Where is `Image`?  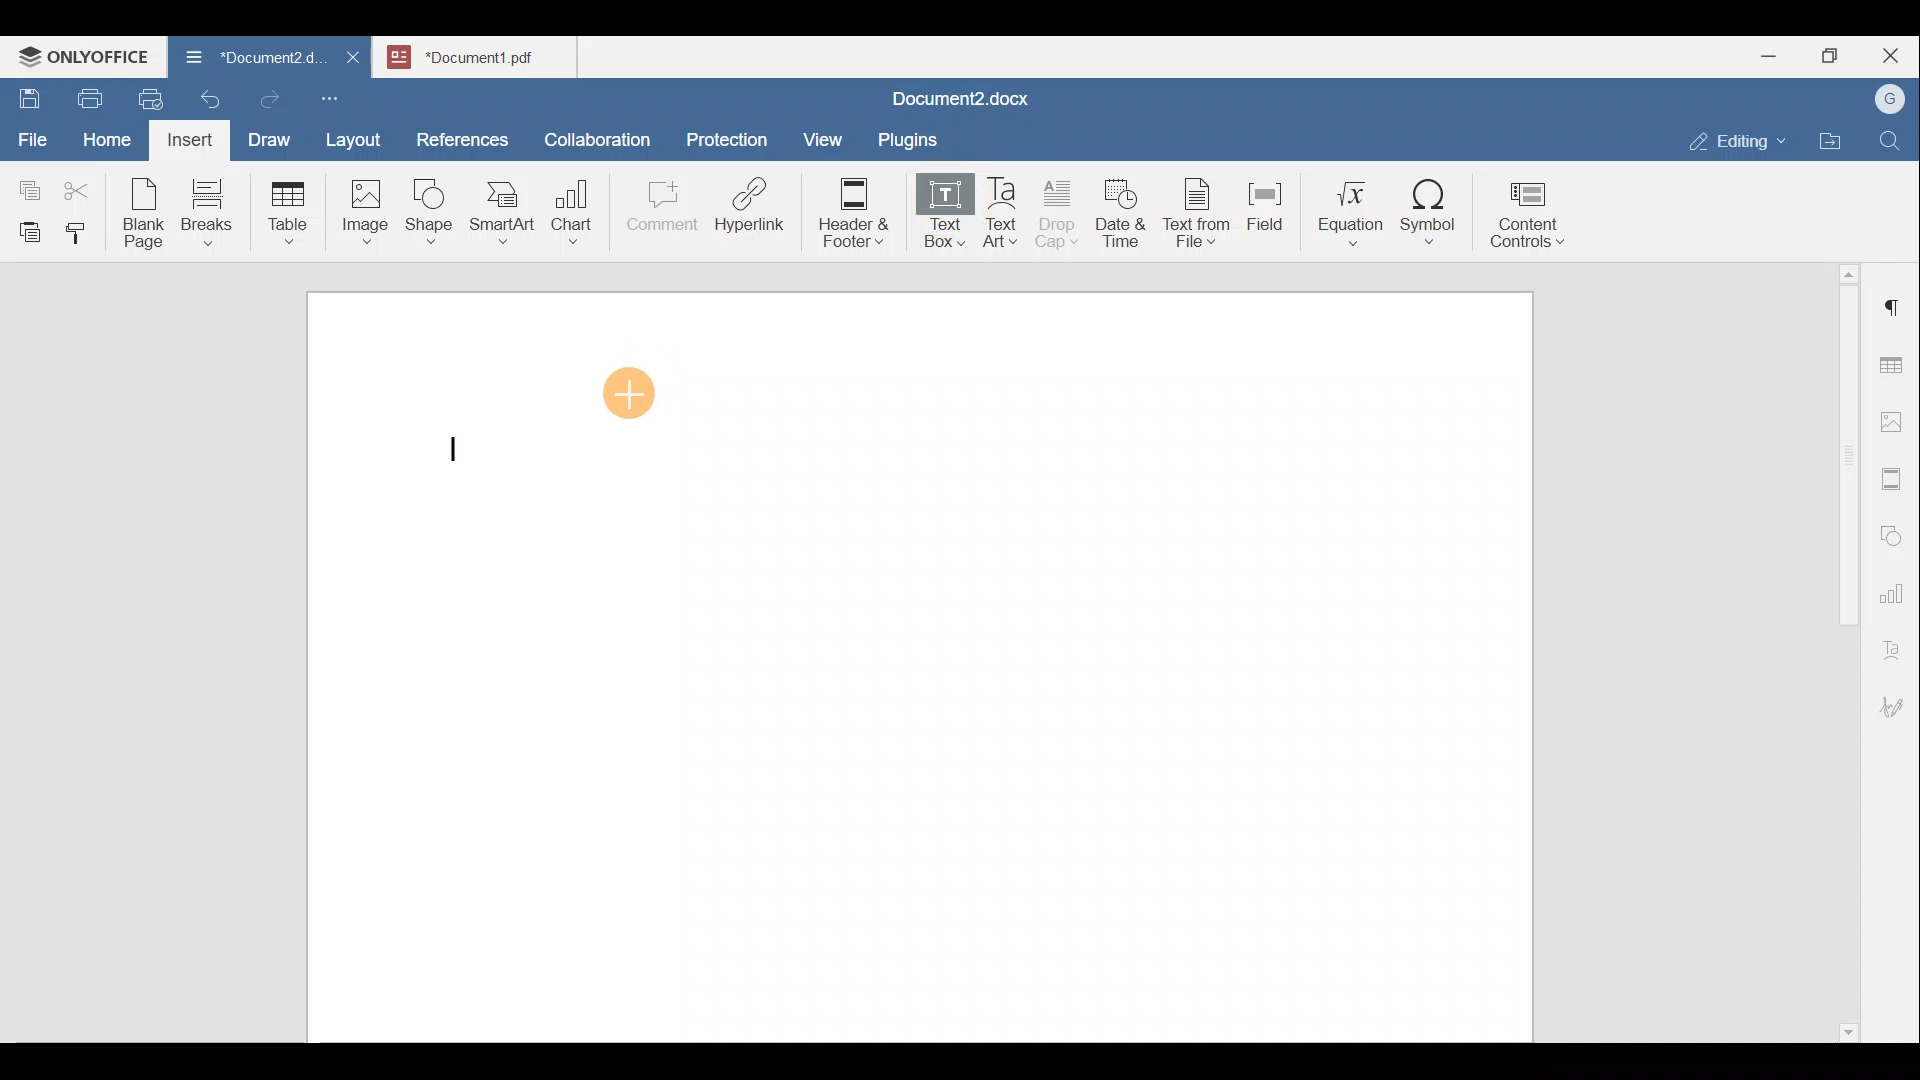 Image is located at coordinates (364, 205).